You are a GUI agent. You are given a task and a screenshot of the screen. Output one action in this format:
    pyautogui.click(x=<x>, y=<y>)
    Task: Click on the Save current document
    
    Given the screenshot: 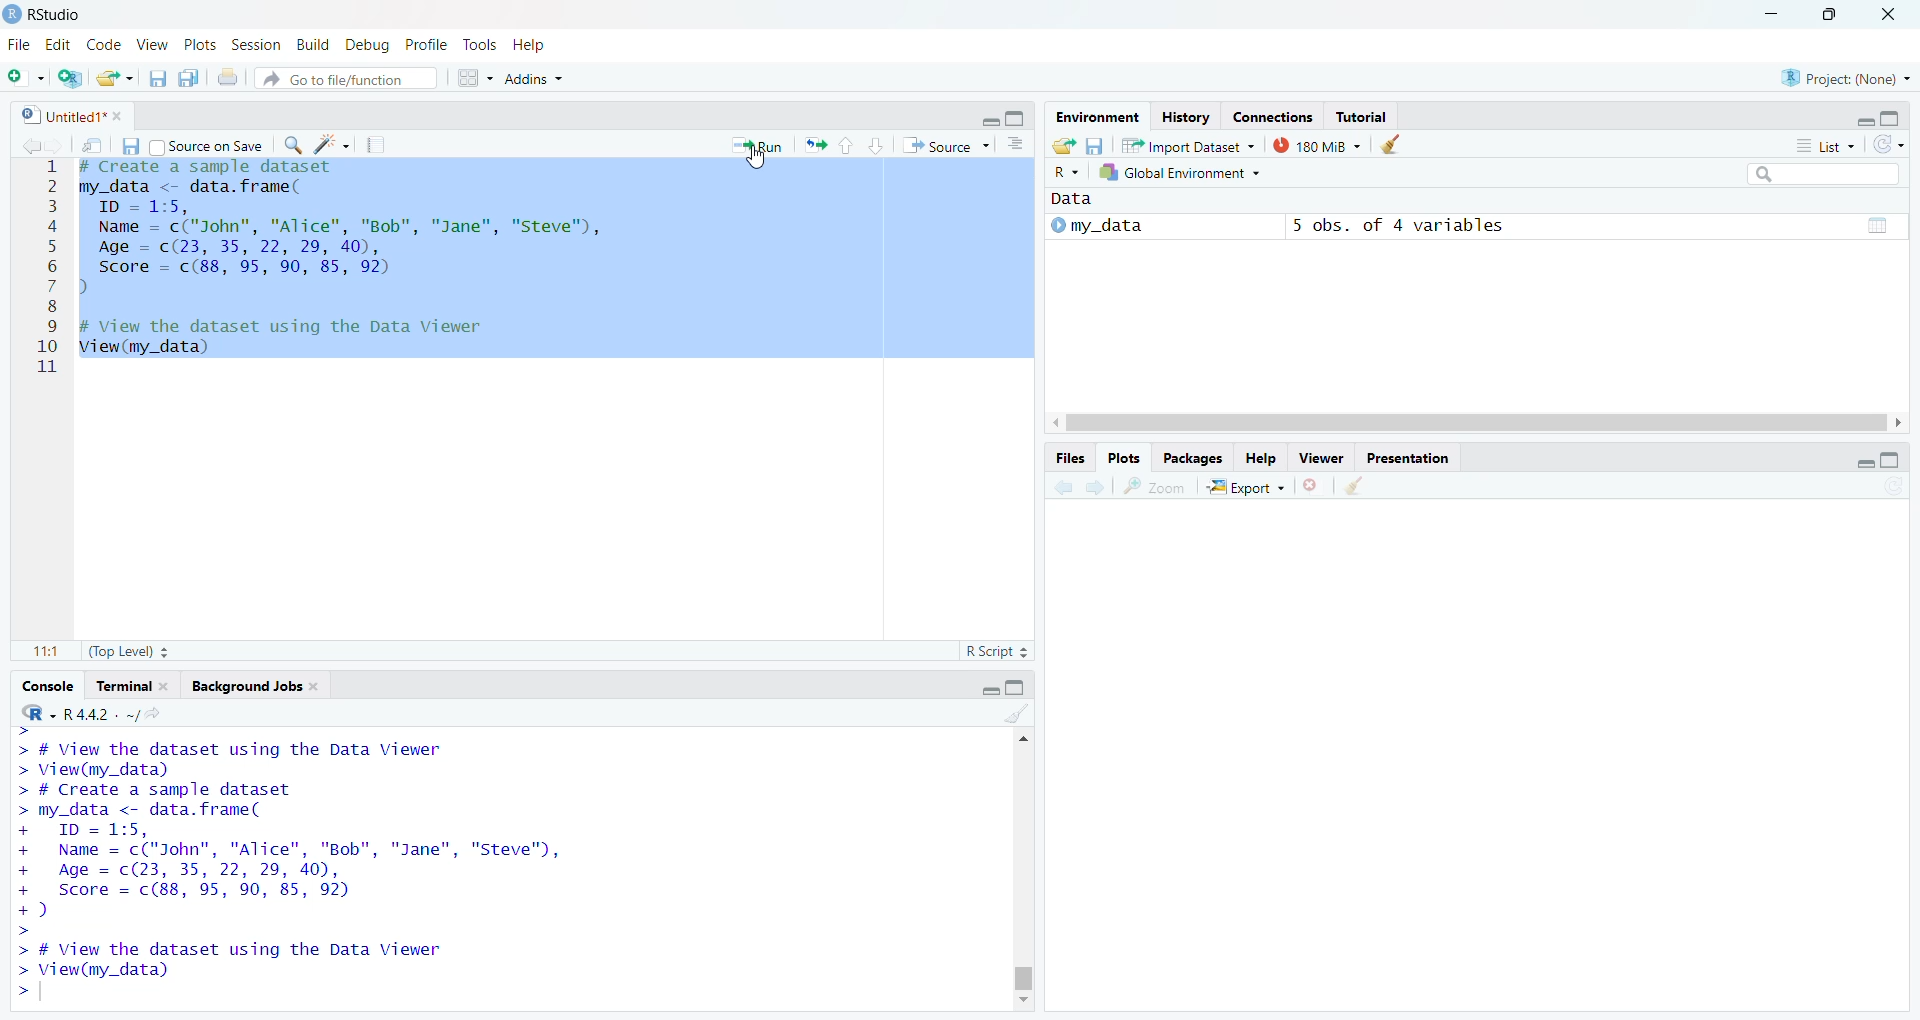 What is the action you would take?
    pyautogui.click(x=158, y=82)
    